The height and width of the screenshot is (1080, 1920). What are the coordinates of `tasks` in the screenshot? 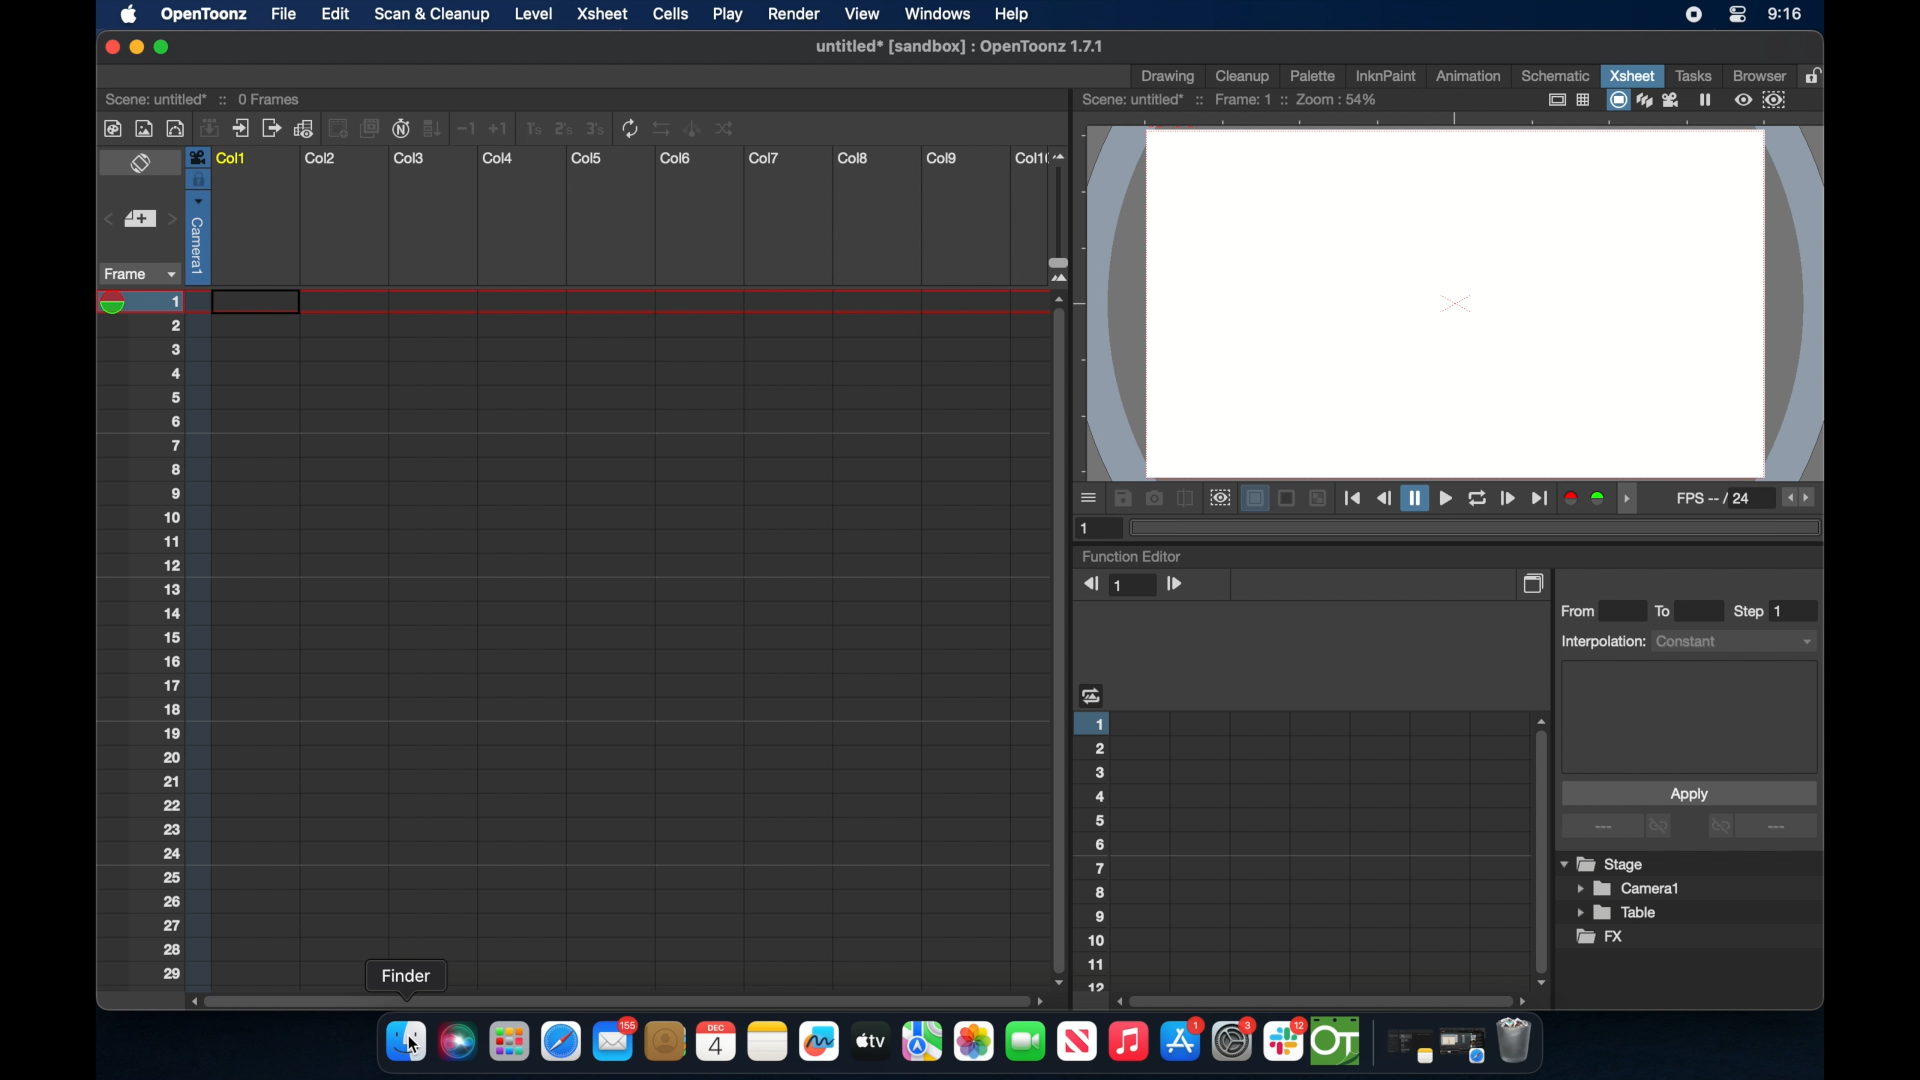 It's located at (1692, 75).